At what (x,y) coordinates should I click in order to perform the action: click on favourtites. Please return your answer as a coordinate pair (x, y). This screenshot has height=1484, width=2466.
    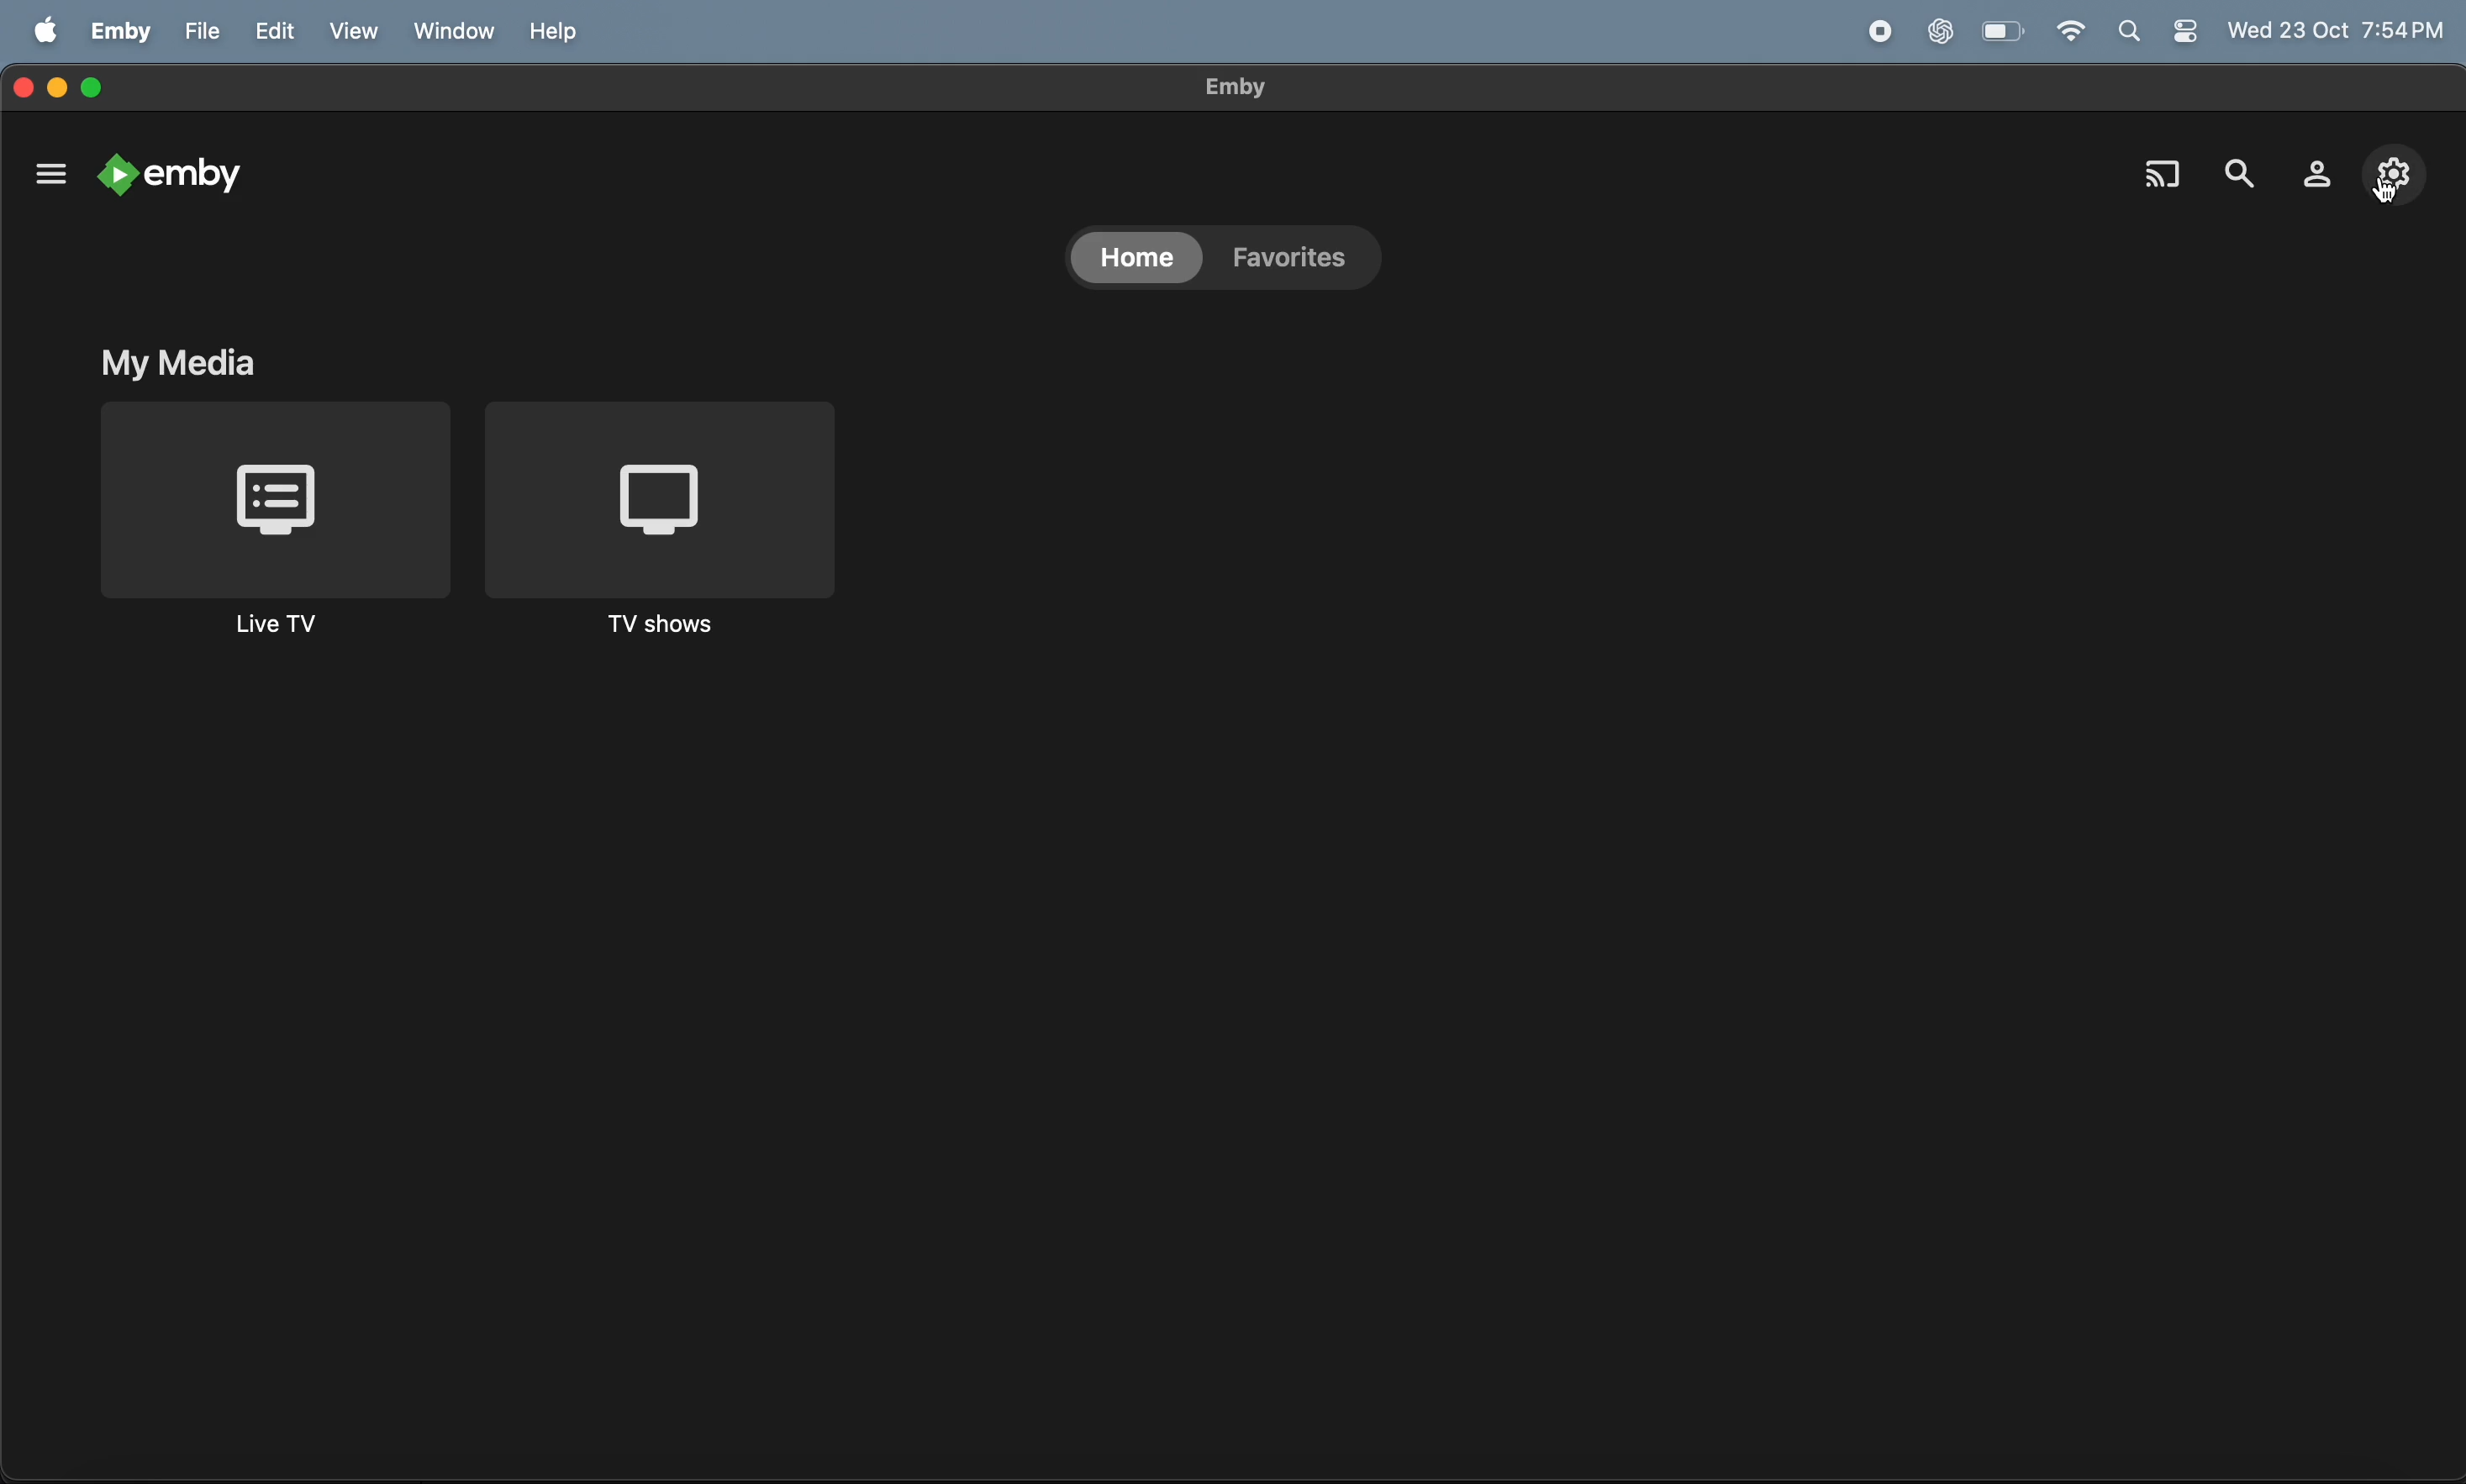
    Looking at the image, I should click on (1295, 252).